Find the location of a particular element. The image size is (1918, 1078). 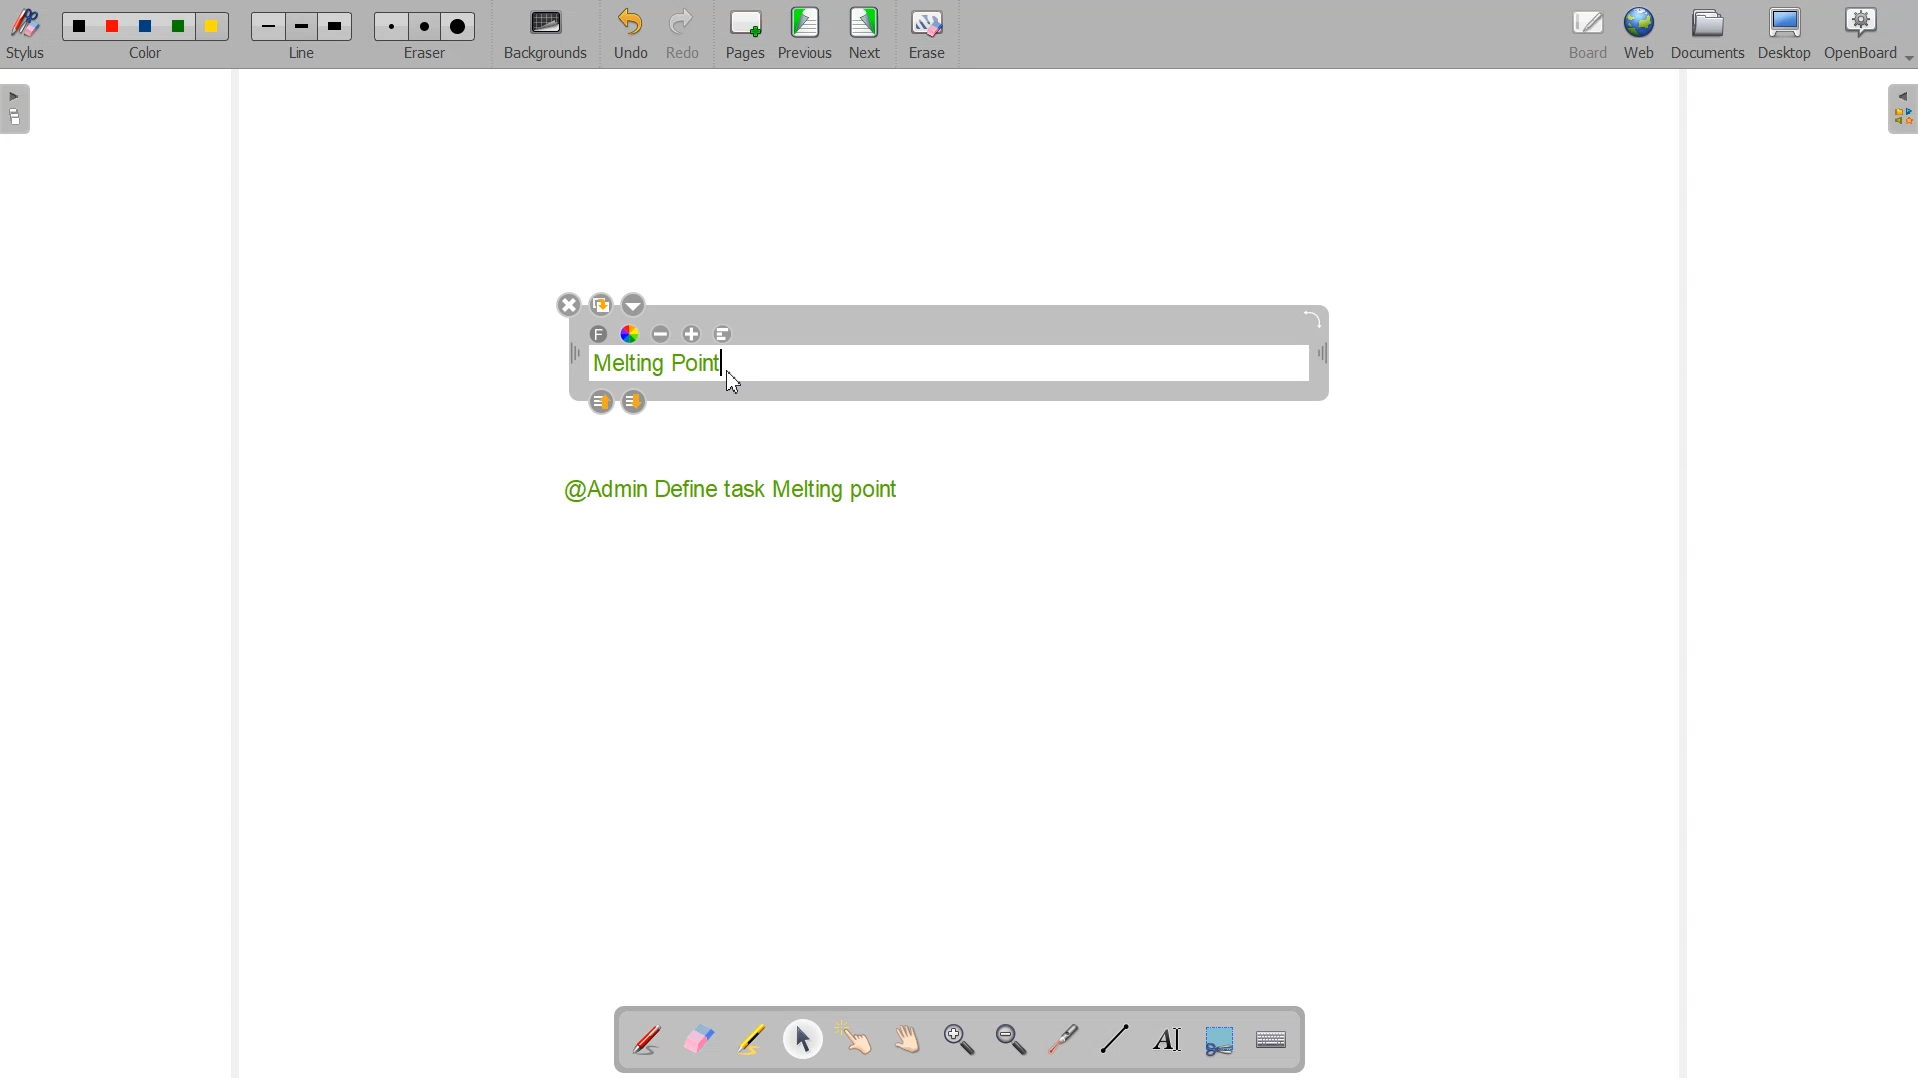

OpenBoard is located at coordinates (1859, 36).